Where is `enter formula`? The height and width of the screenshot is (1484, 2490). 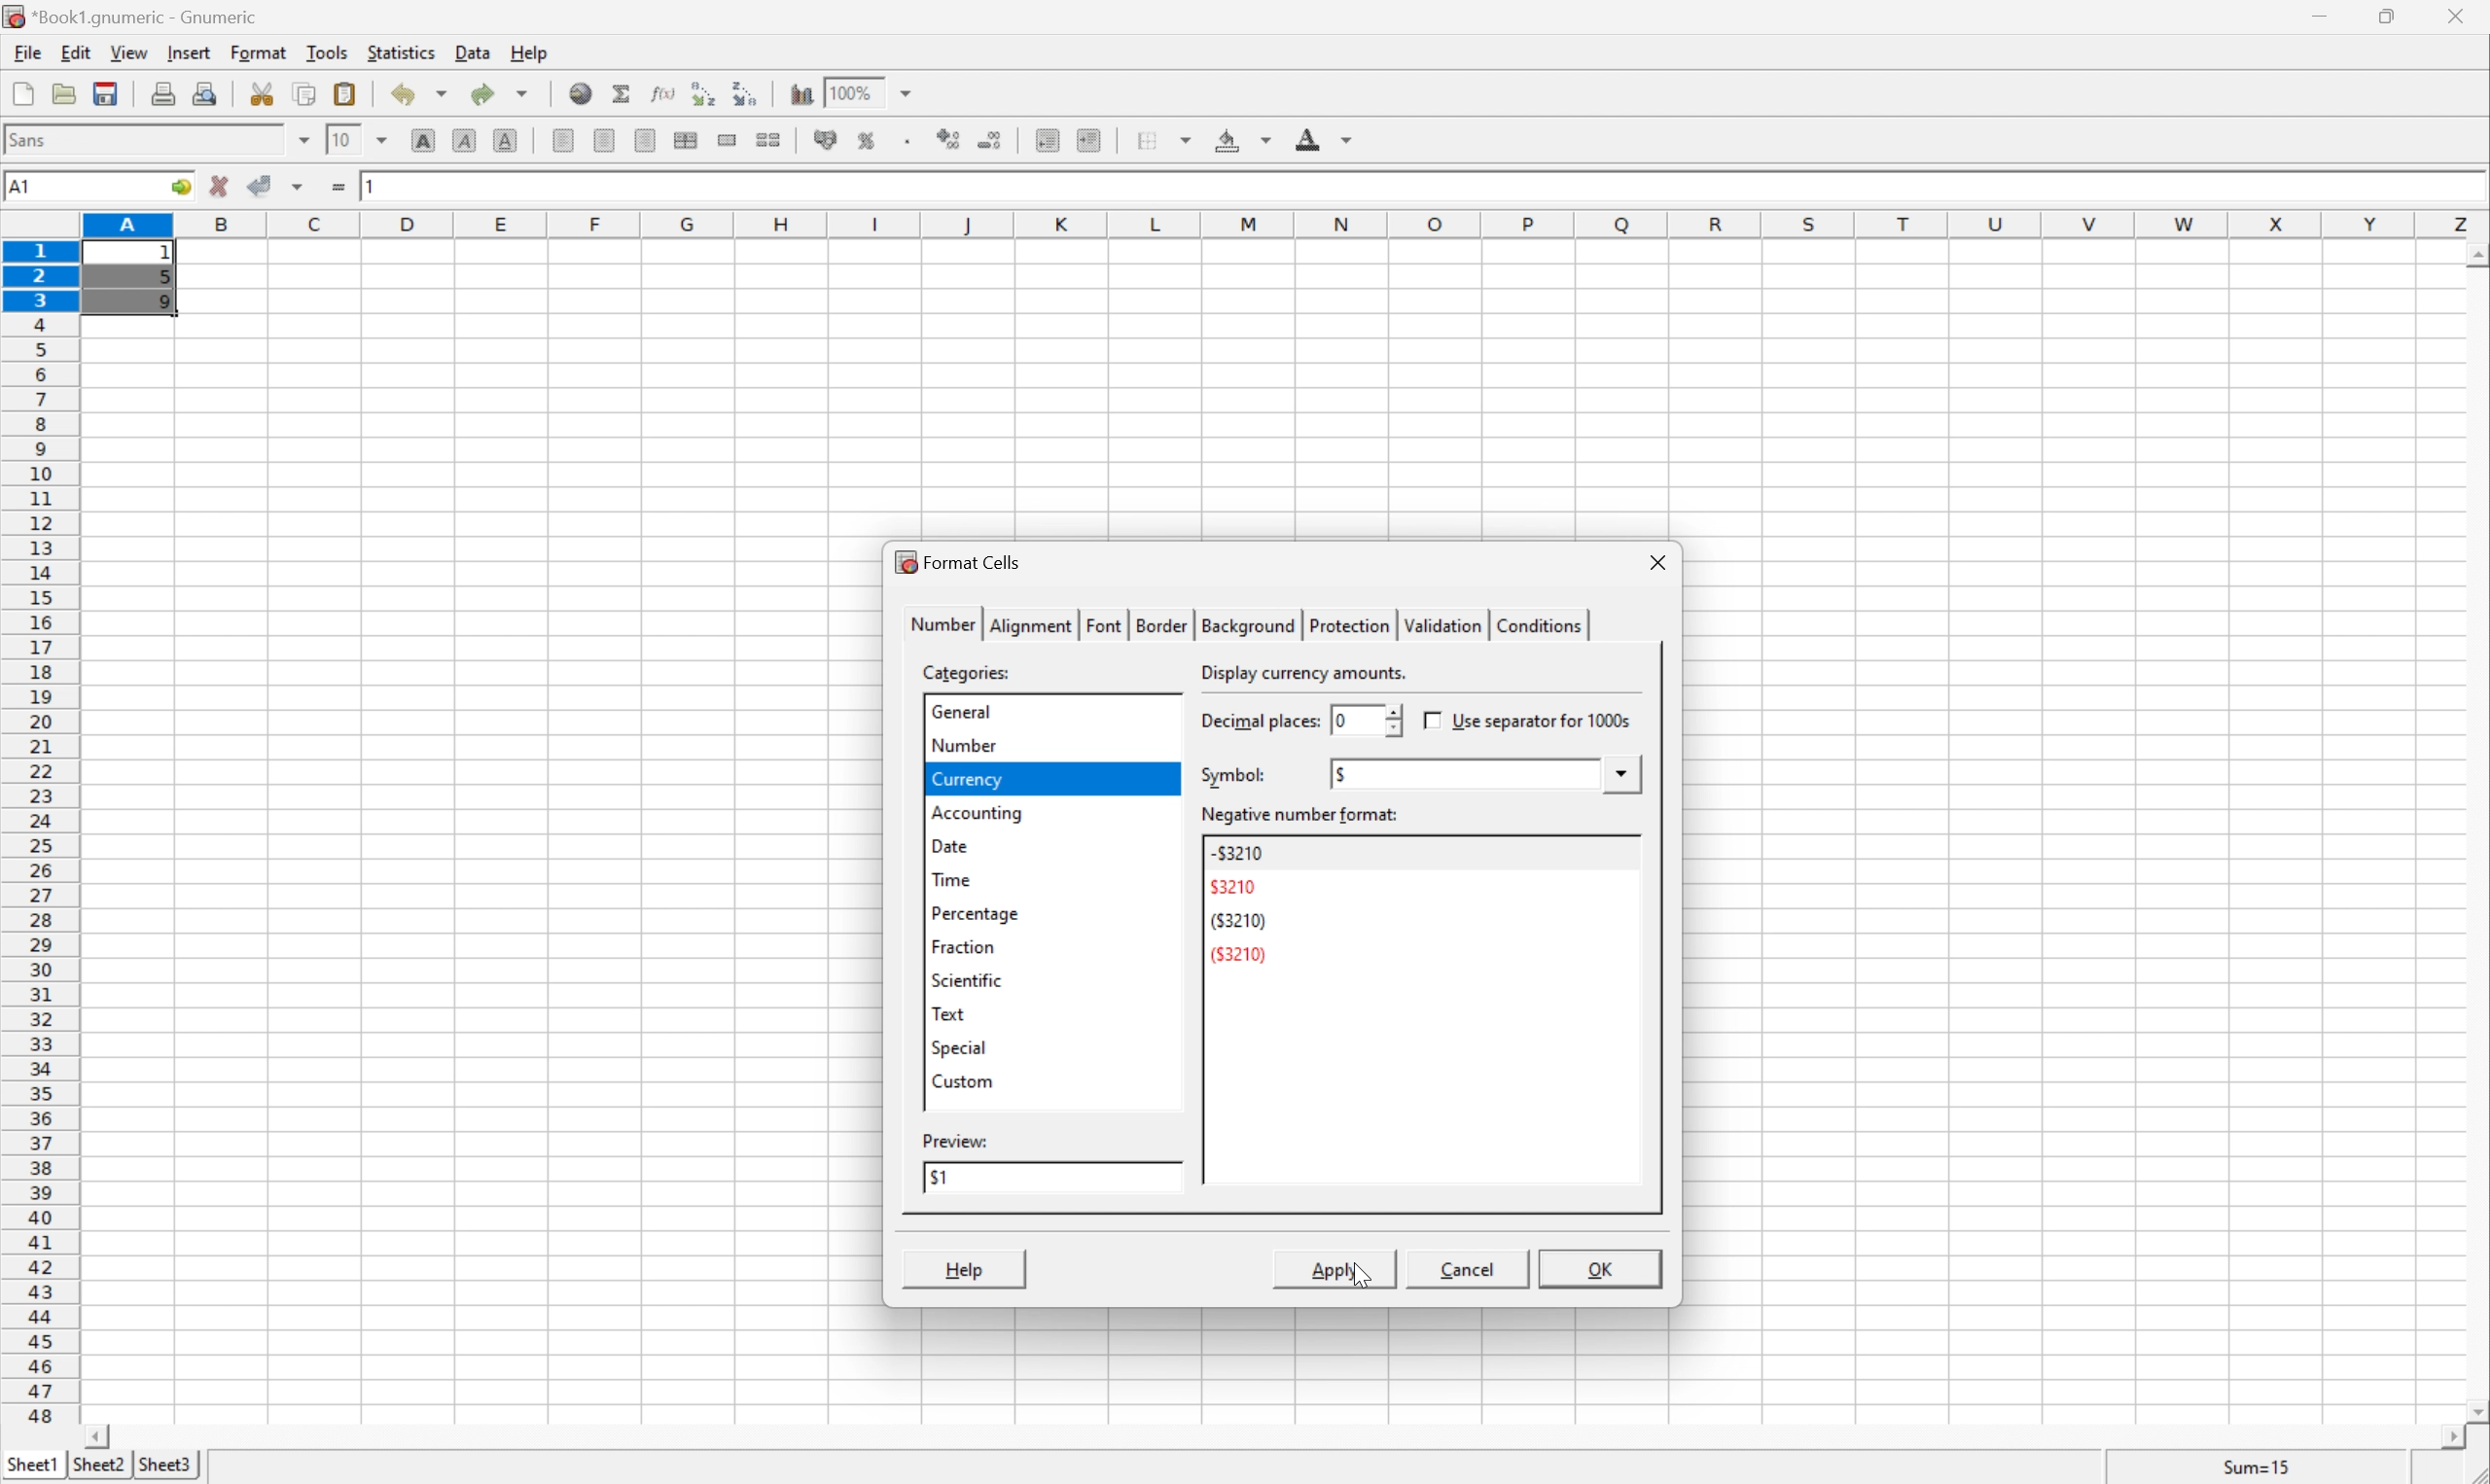 enter formula is located at coordinates (339, 187).